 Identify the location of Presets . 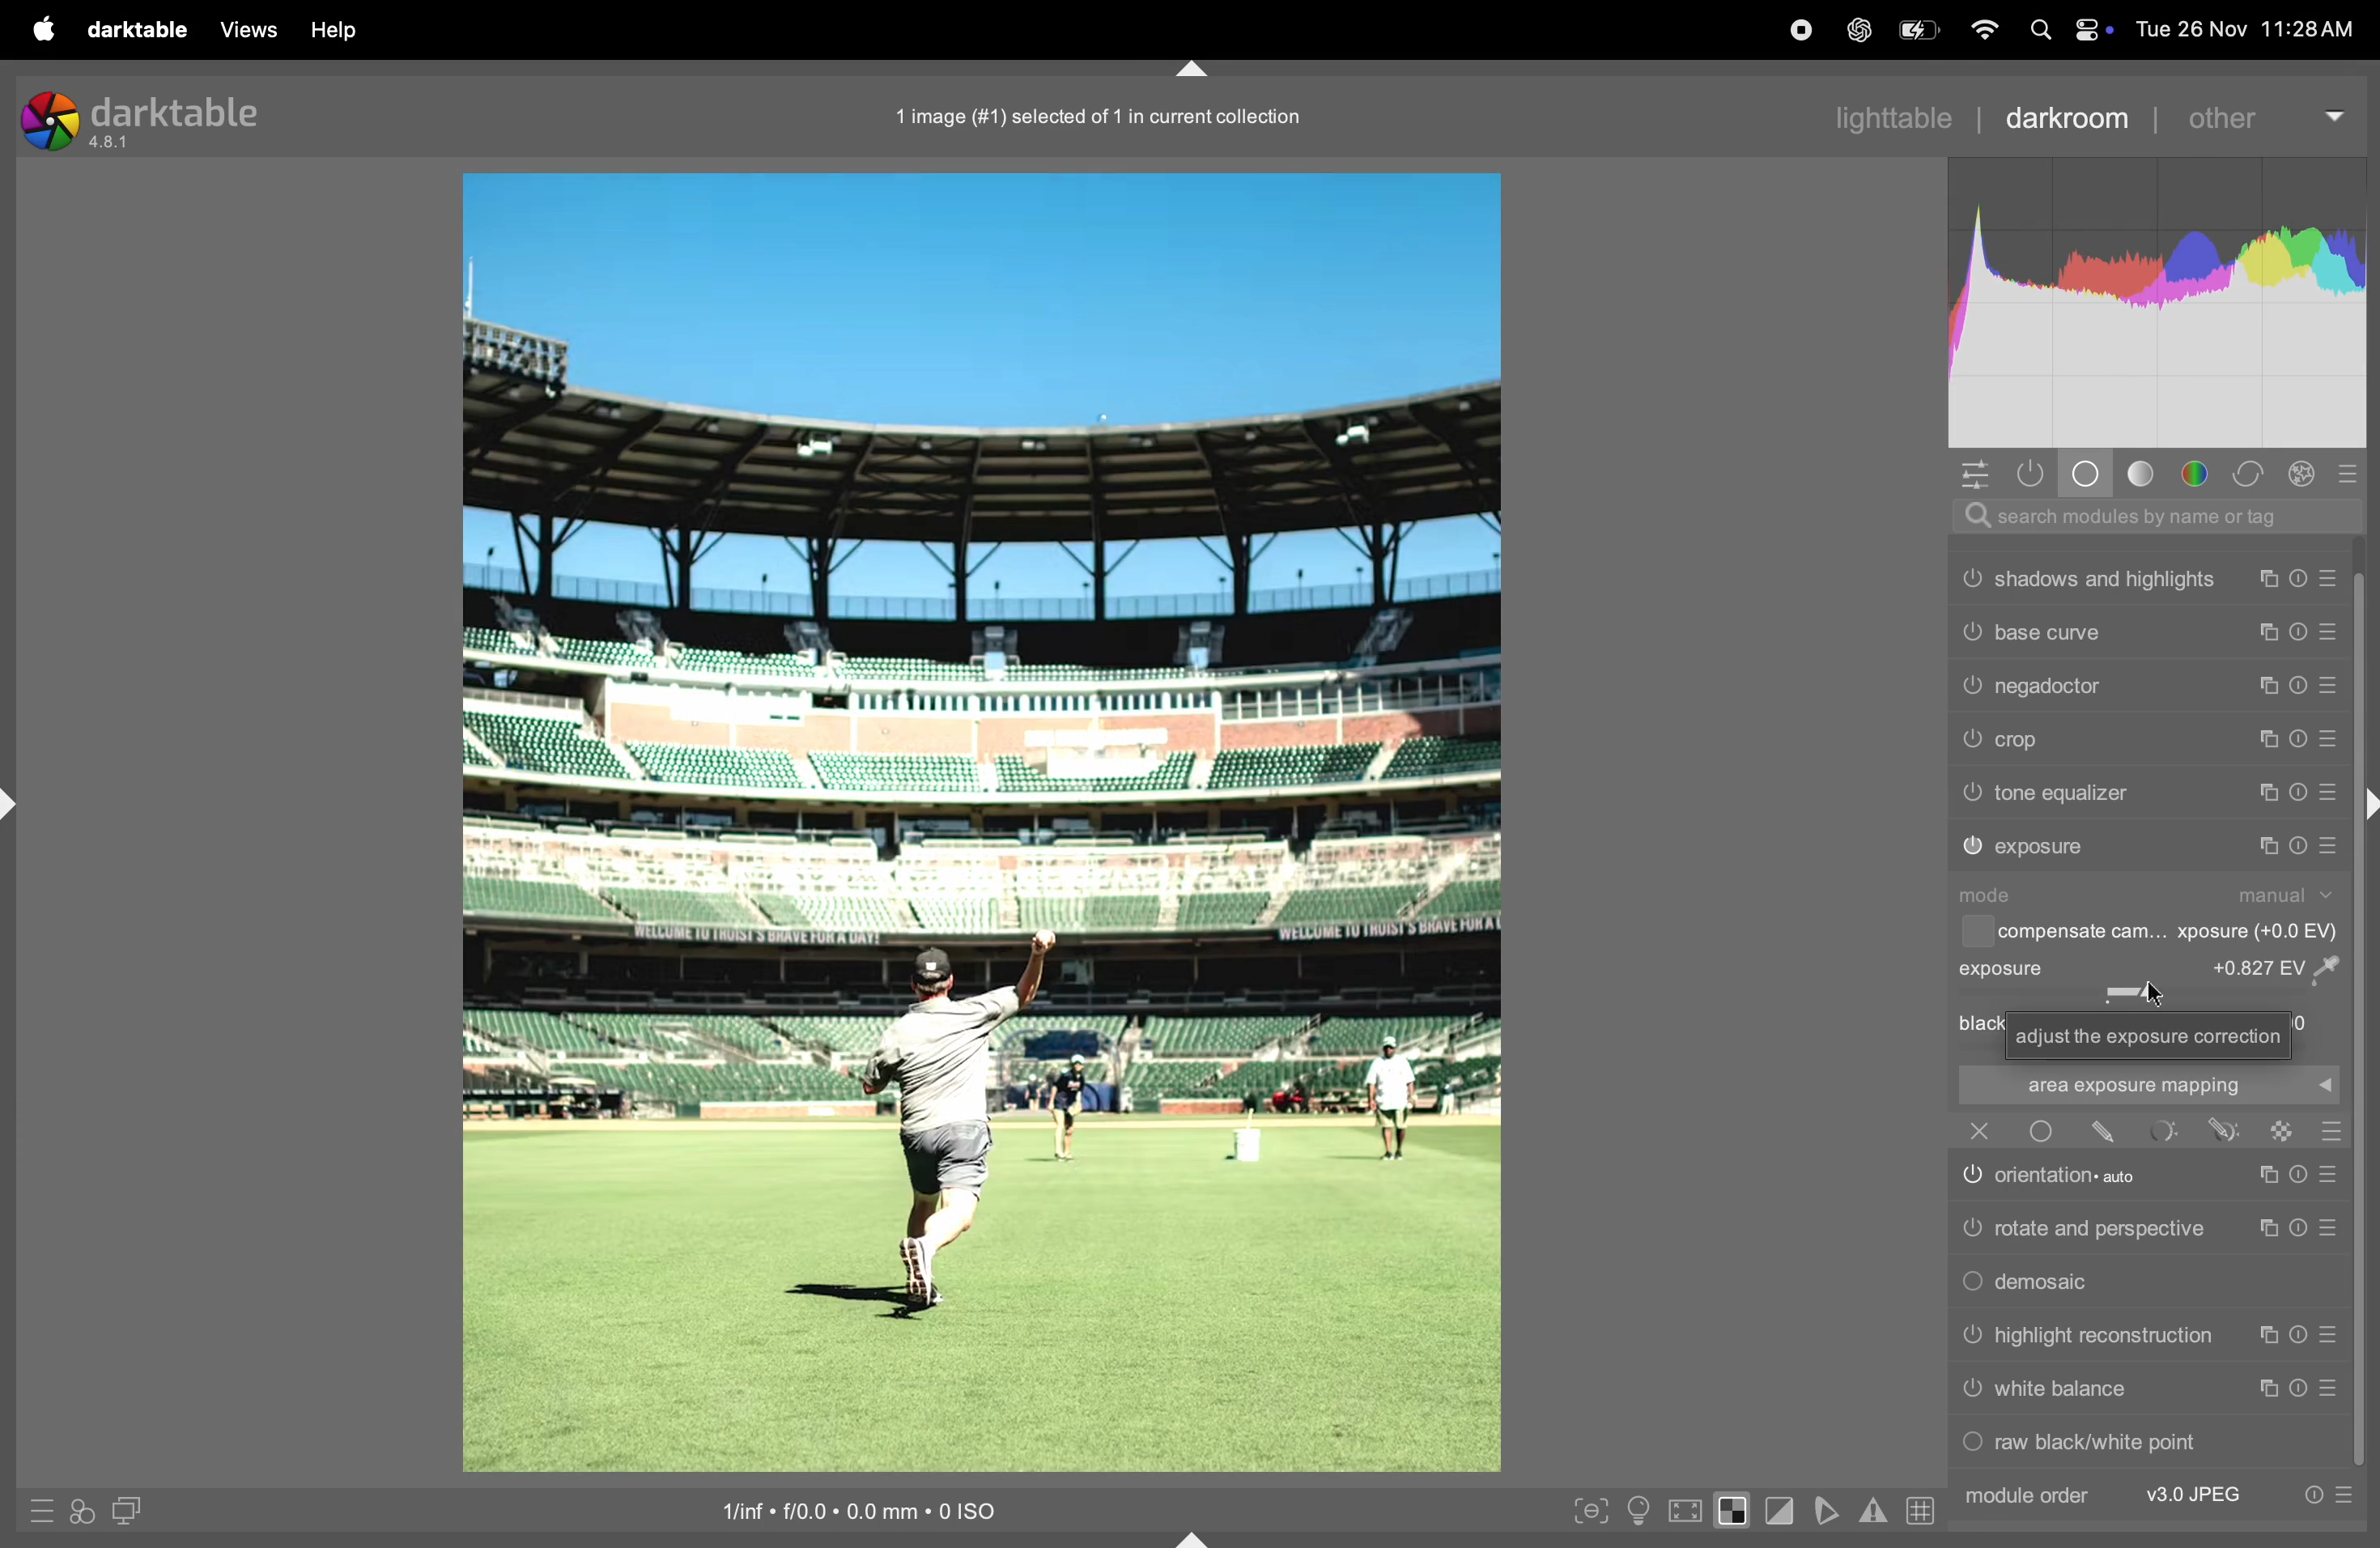
(2328, 635).